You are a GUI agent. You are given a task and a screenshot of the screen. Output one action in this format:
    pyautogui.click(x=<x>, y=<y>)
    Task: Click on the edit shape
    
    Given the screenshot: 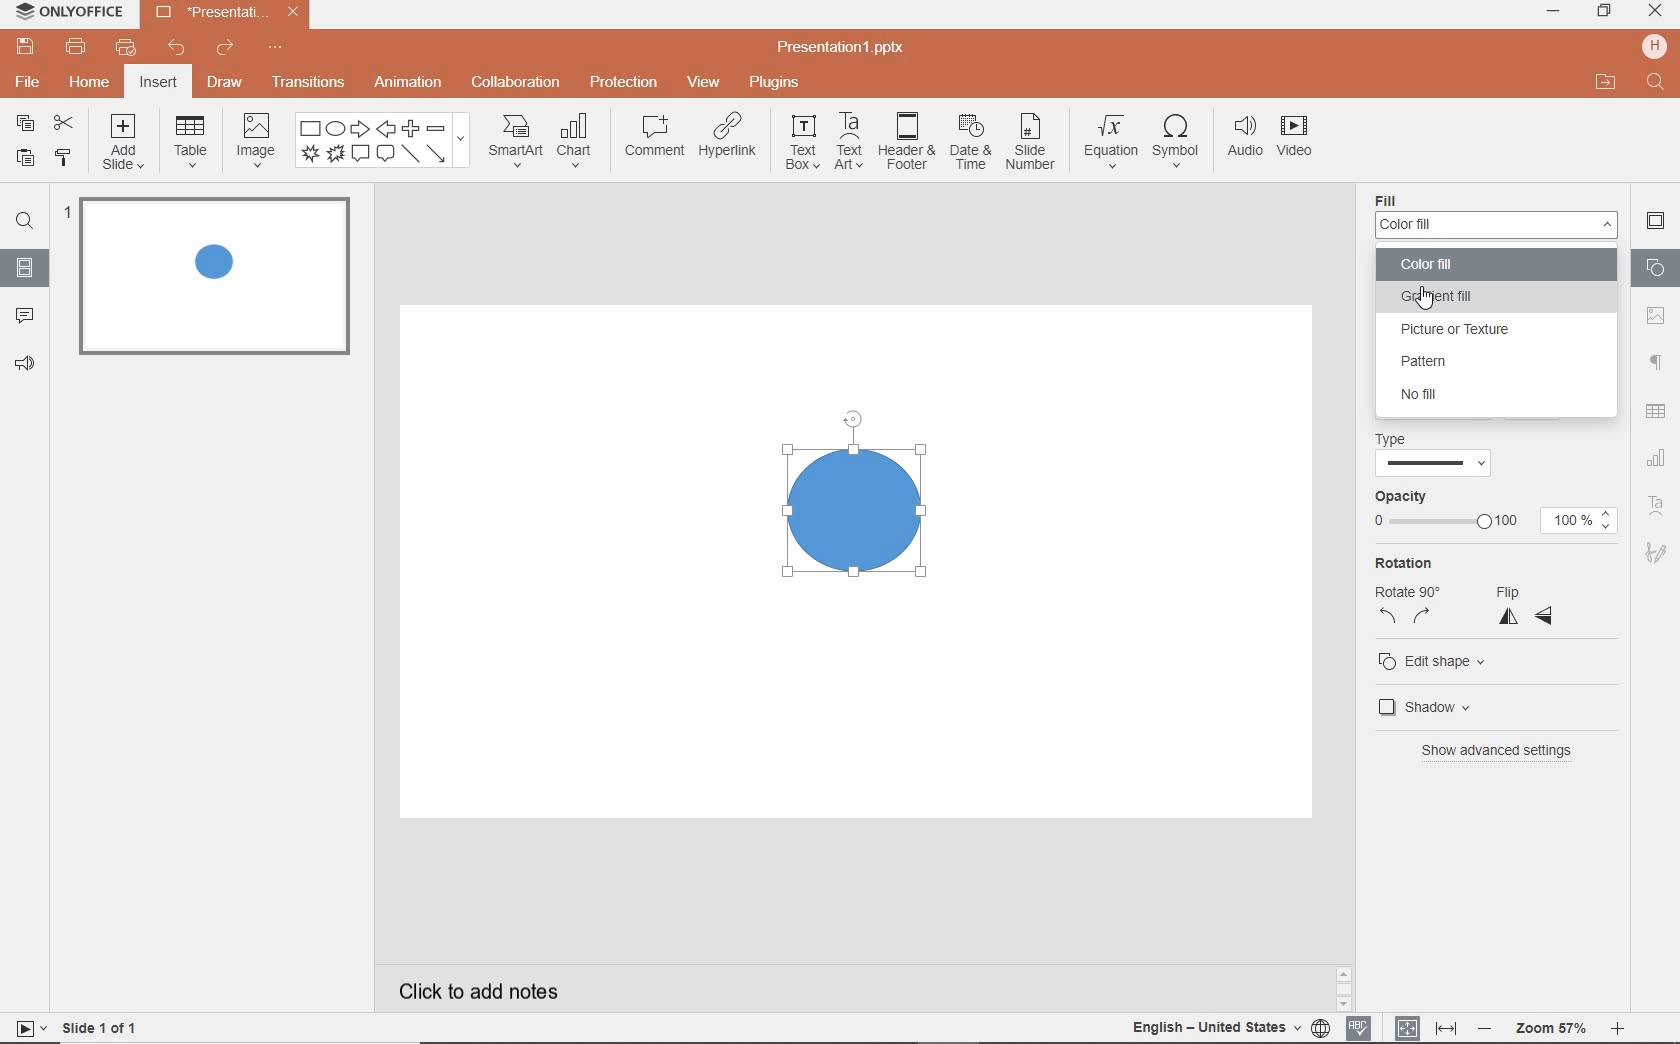 What is the action you would take?
    pyautogui.click(x=1437, y=661)
    